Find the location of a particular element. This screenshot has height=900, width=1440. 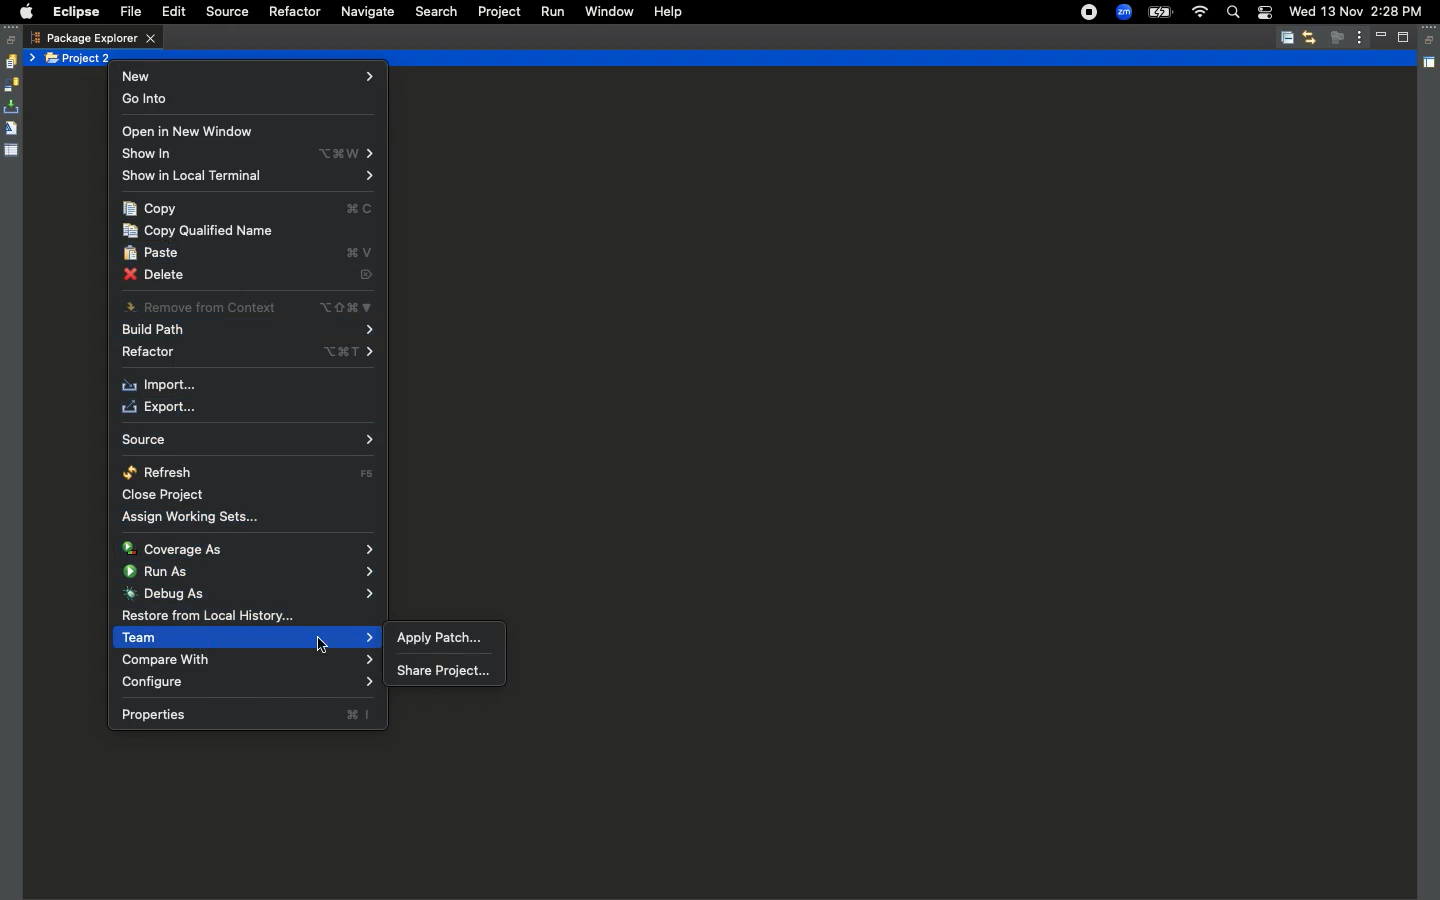

Navigate is located at coordinates (366, 13).